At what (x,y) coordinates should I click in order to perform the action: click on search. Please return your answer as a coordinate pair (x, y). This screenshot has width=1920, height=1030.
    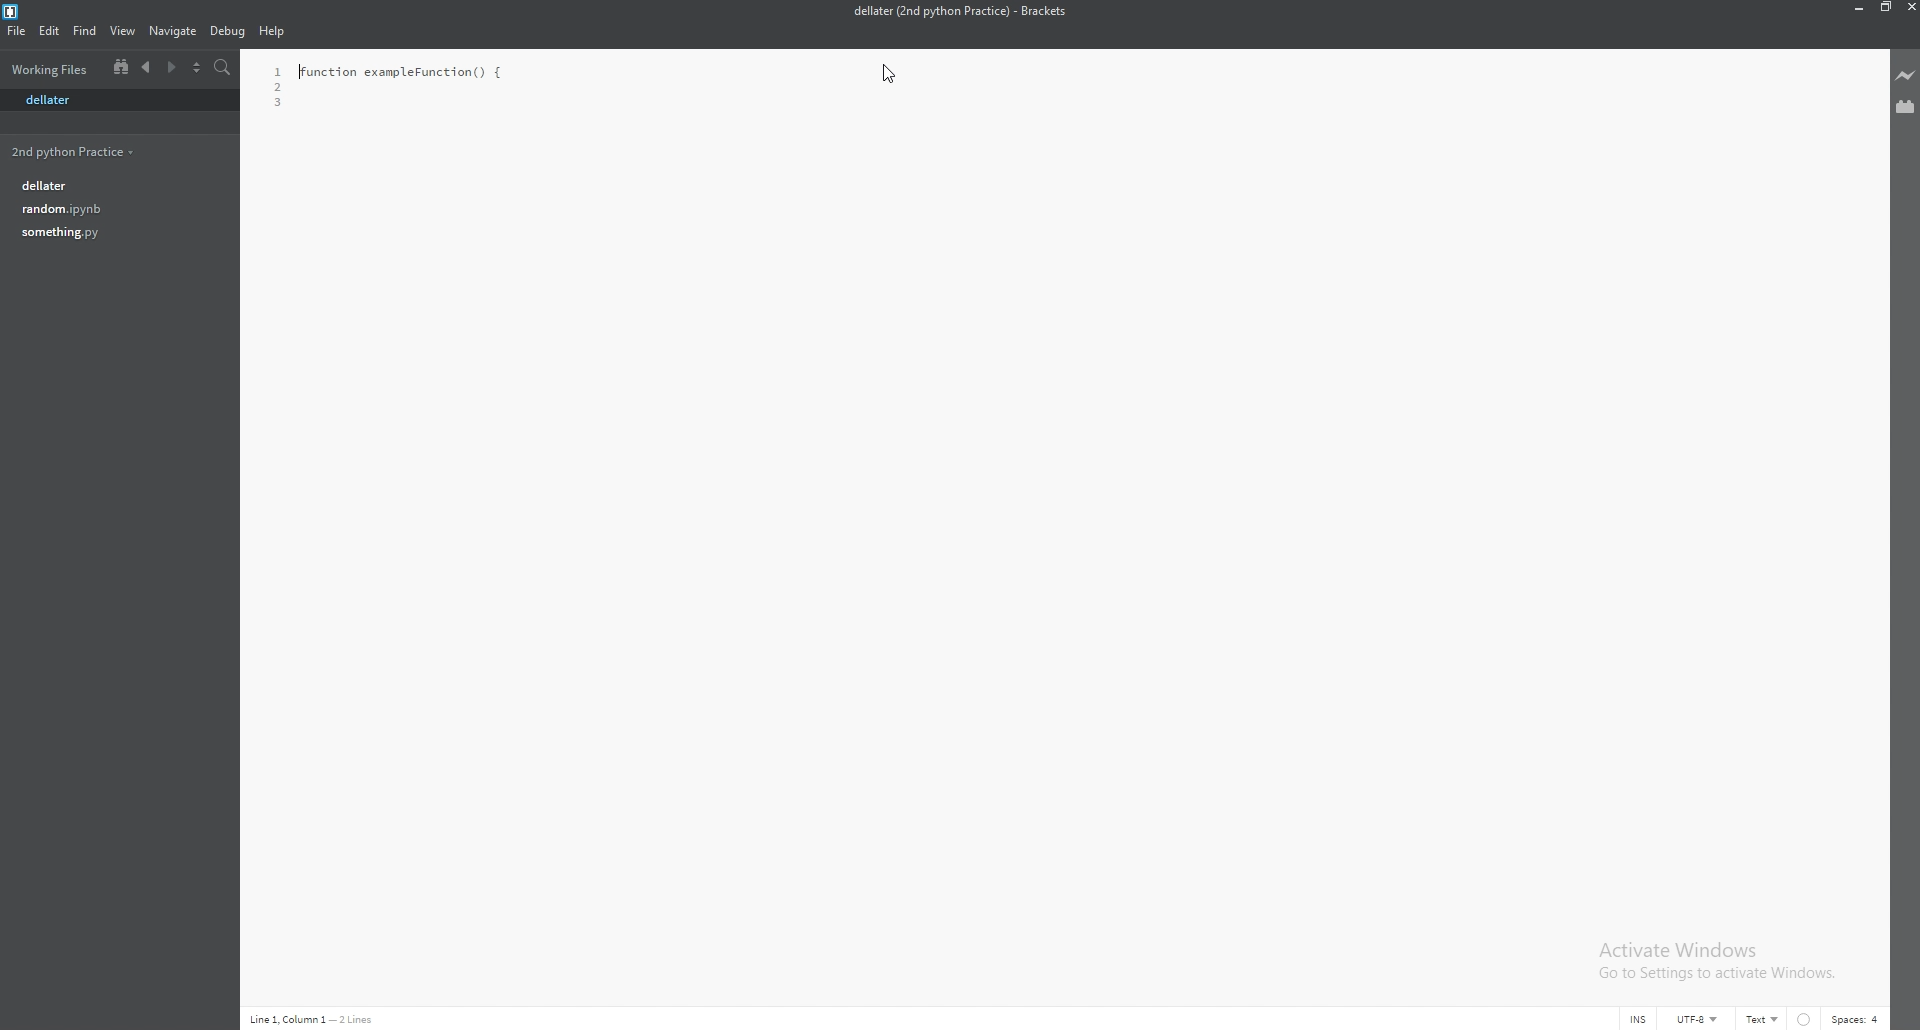
    Looking at the image, I should click on (224, 68).